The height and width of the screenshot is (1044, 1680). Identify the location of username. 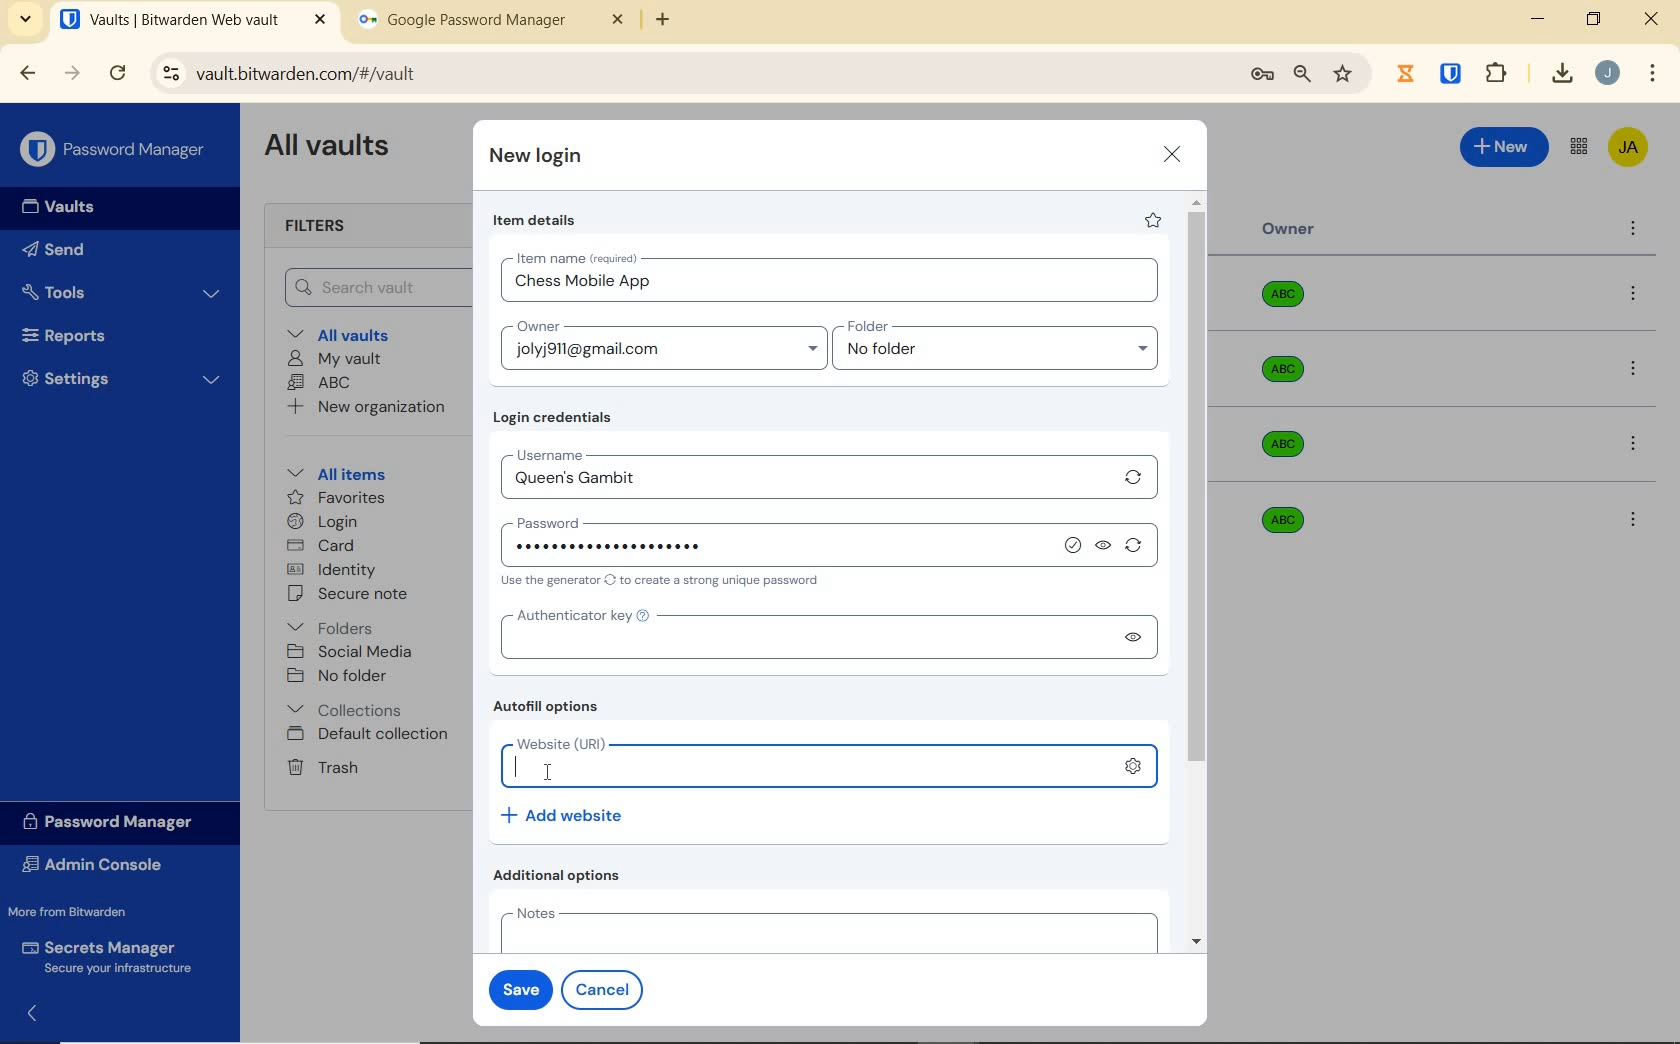
(606, 452).